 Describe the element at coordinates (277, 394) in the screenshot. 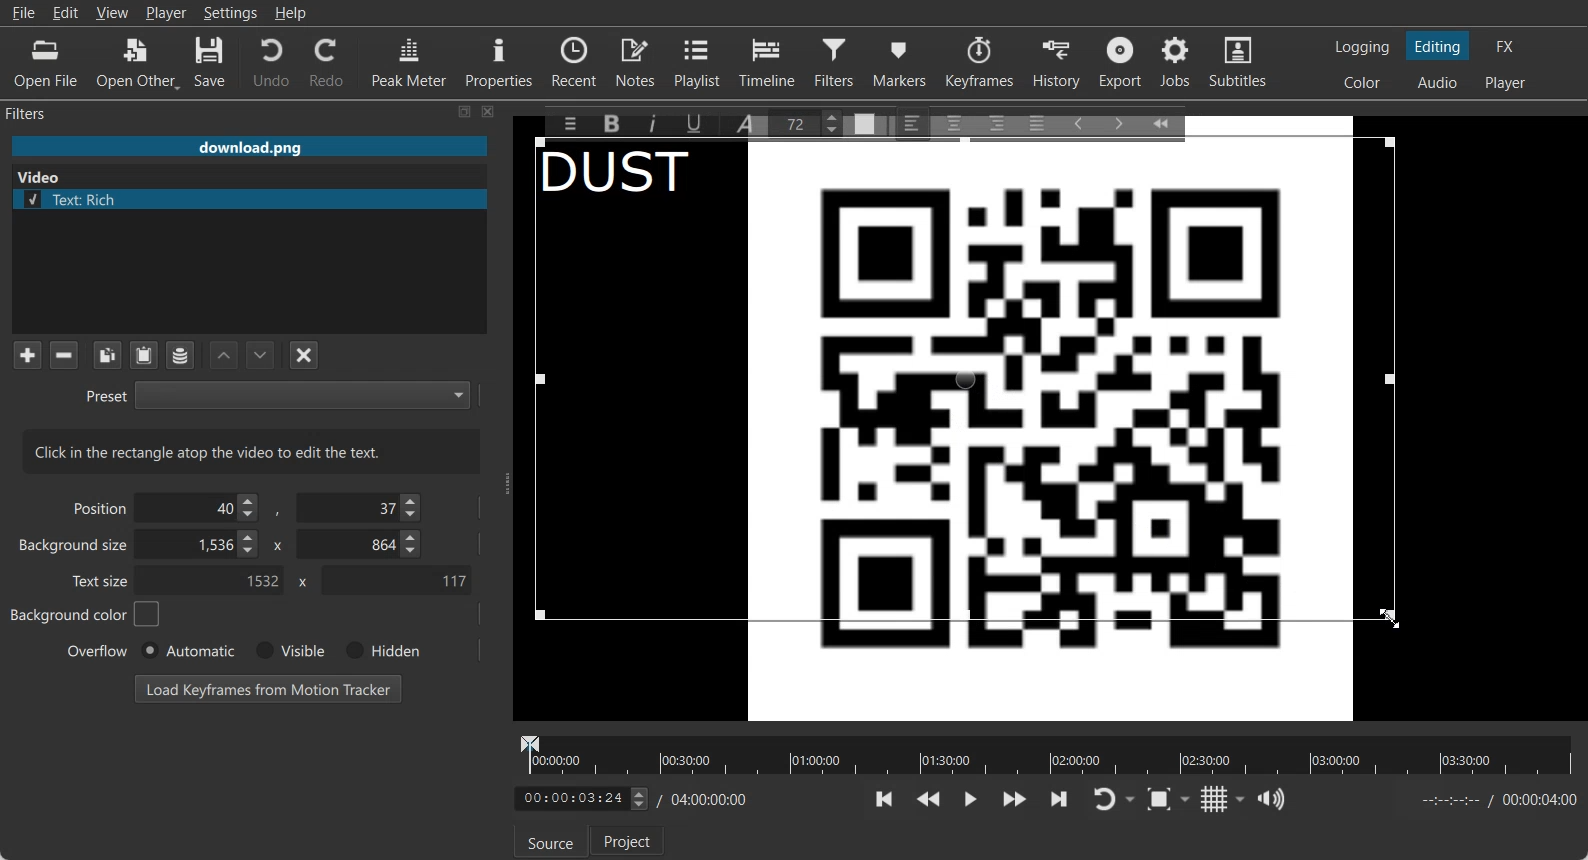

I see `Preset` at that location.